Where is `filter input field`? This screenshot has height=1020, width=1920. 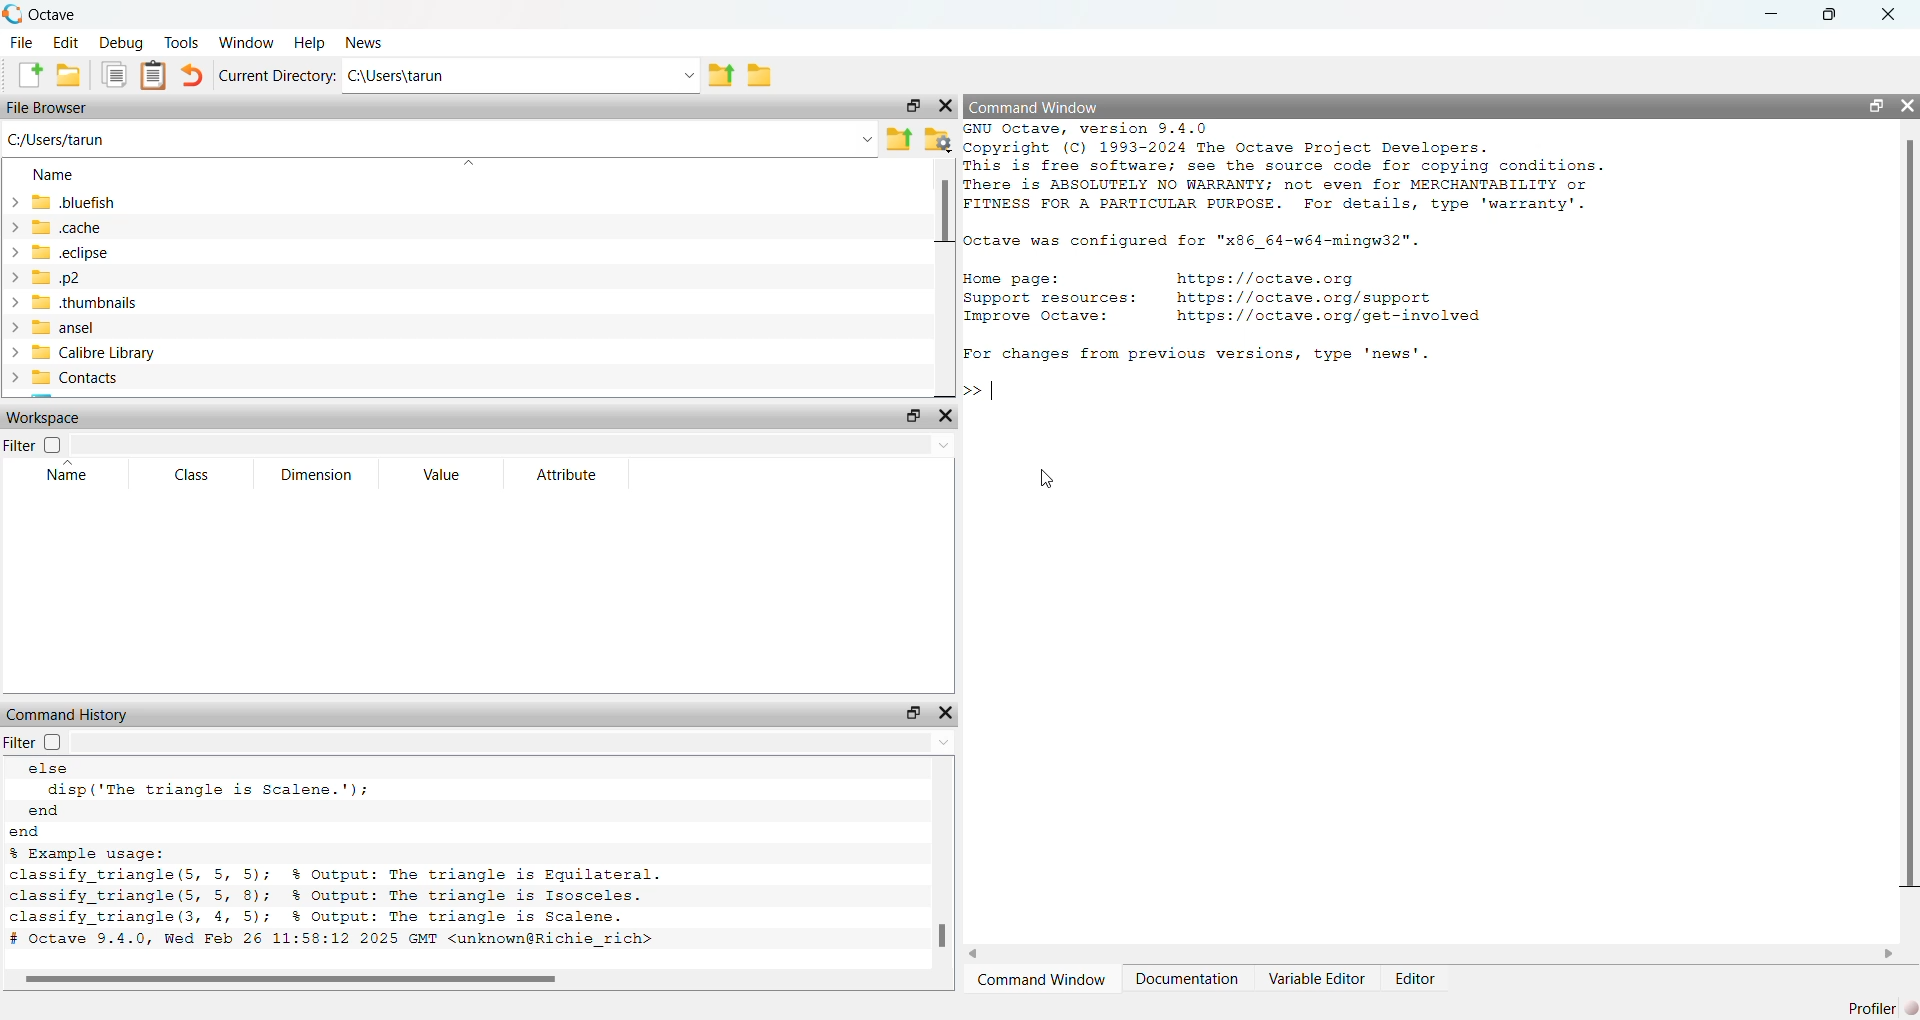
filter input field is located at coordinates (515, 446).